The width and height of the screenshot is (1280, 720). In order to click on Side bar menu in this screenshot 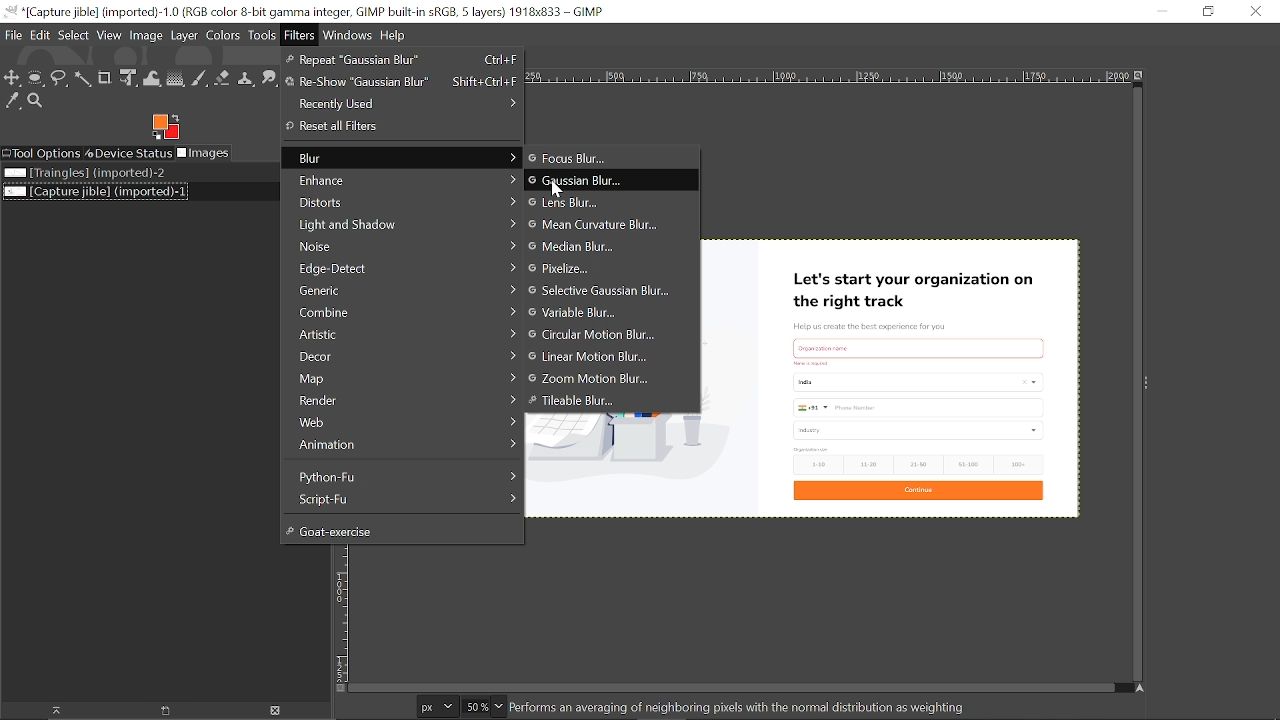, I will do `click(1149, 382)`.